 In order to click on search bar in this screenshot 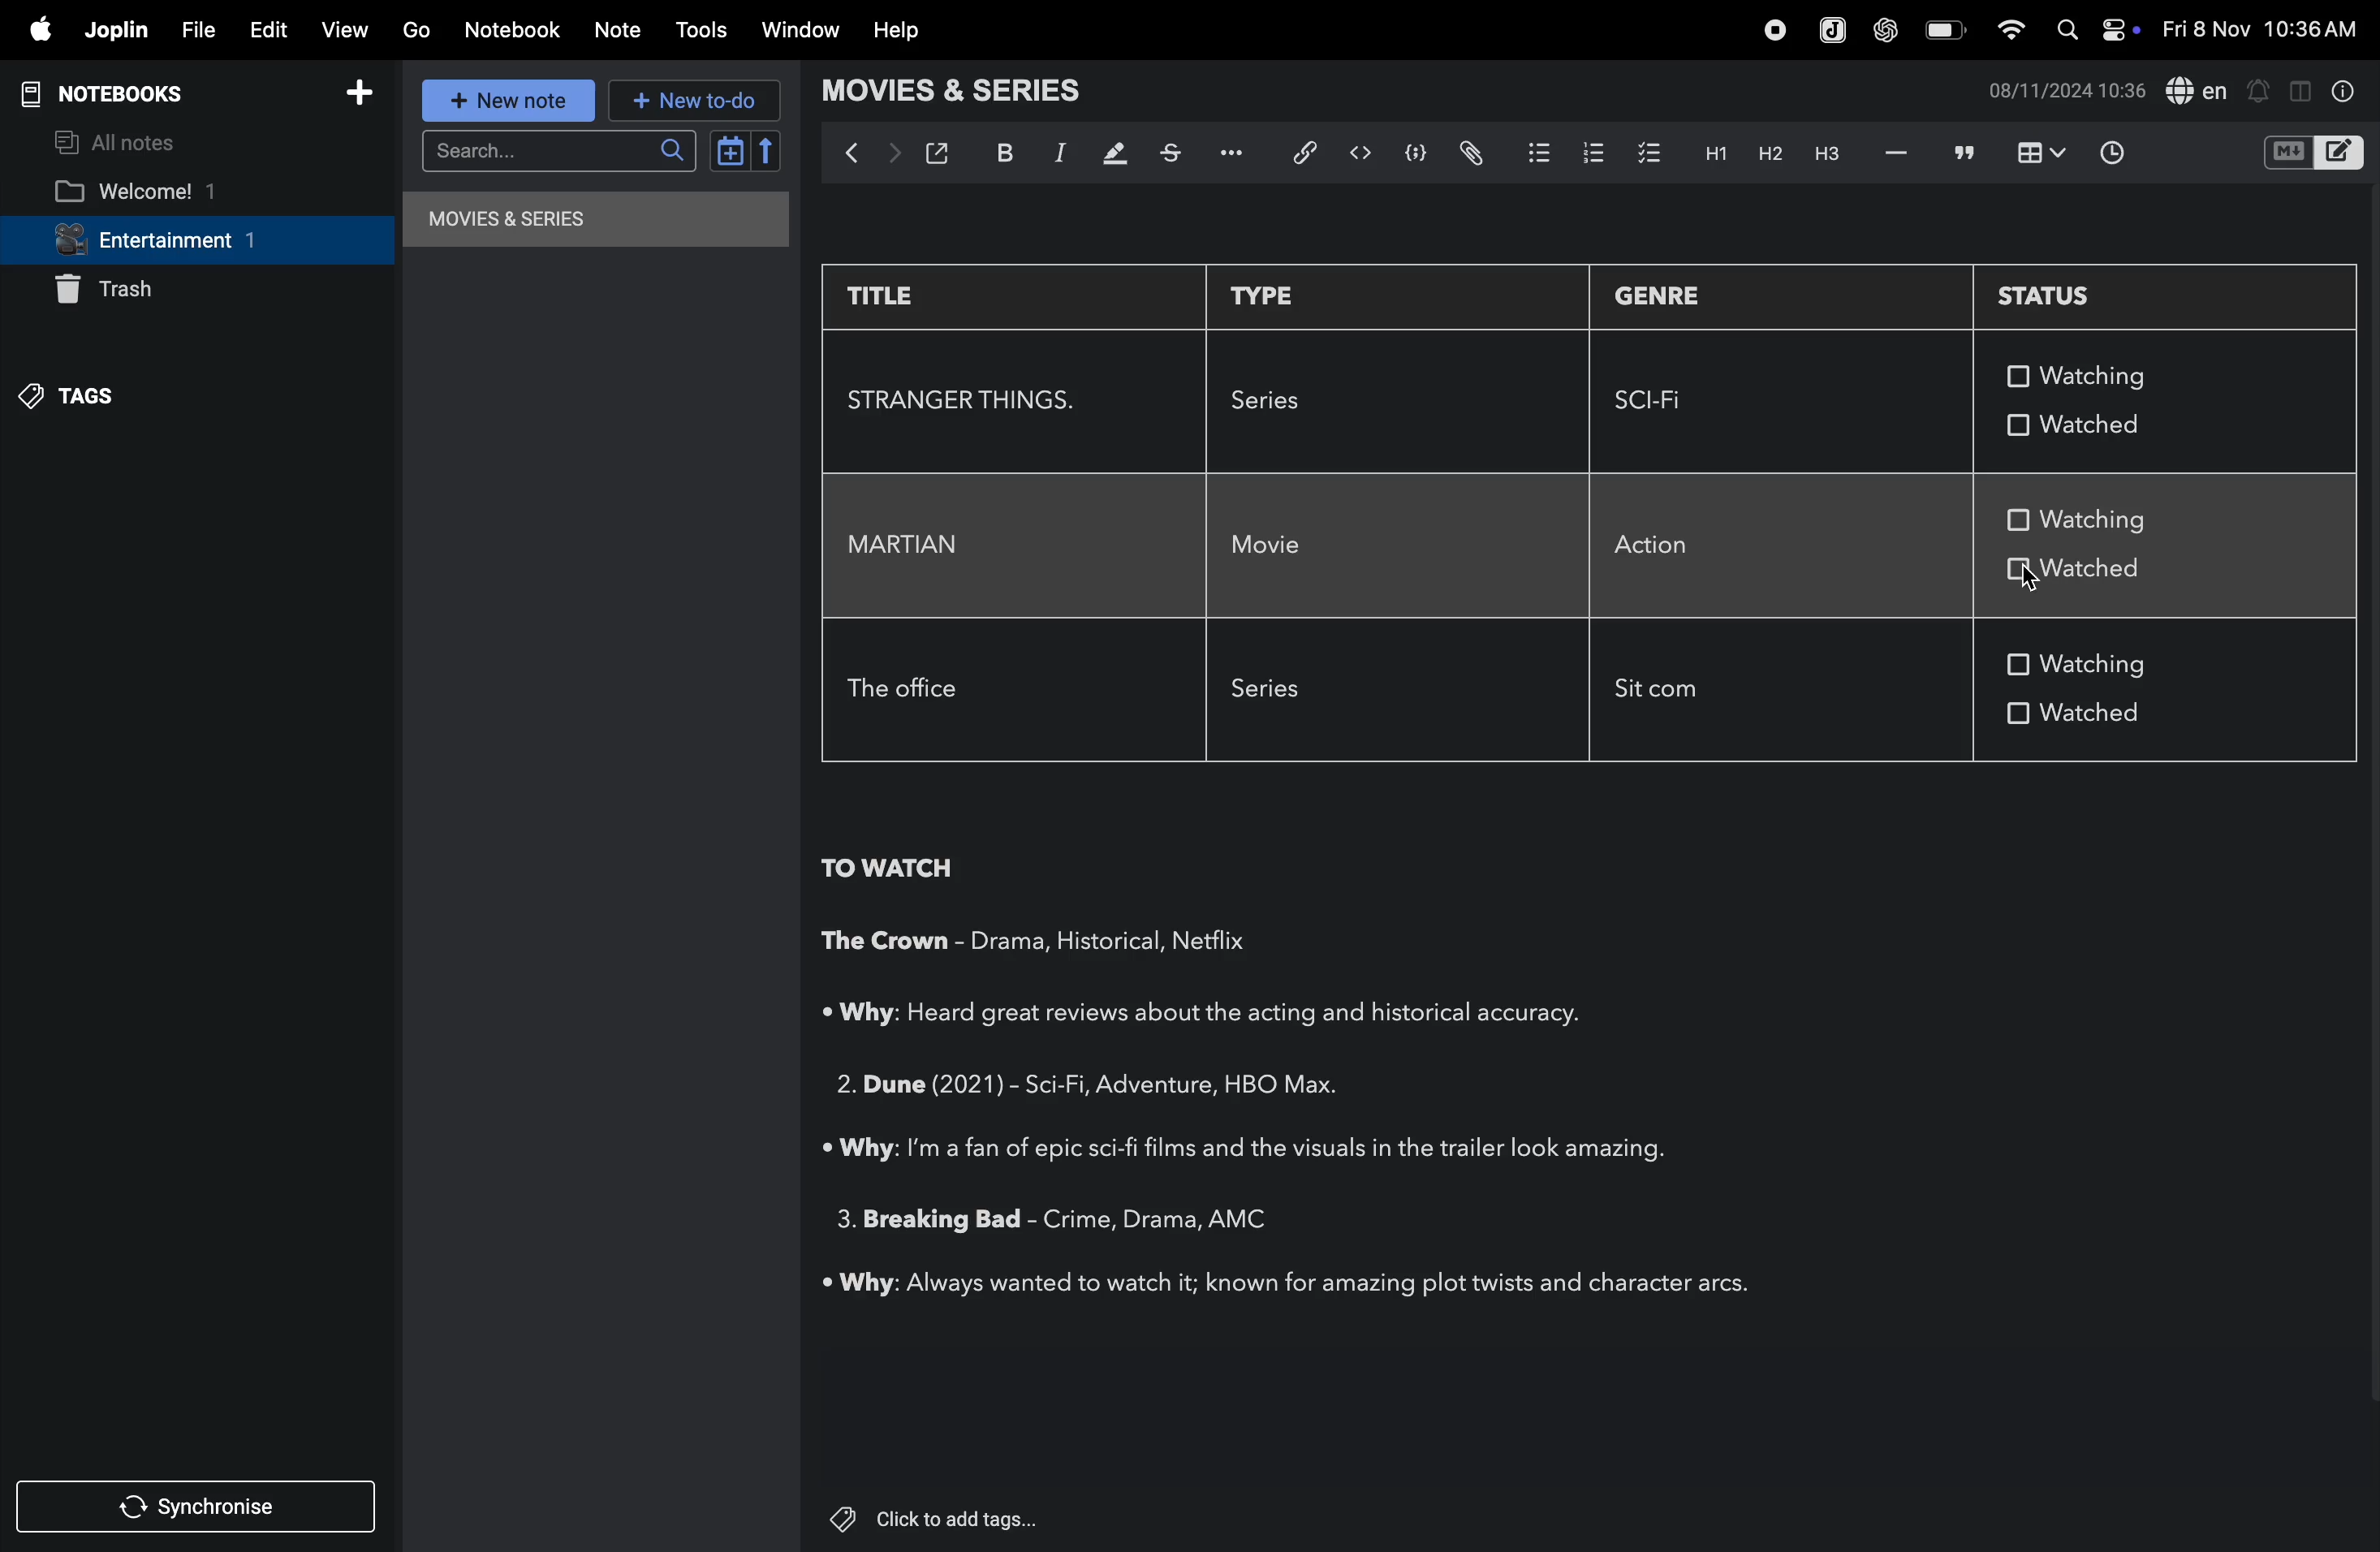, I will do `click(554, 152)`.